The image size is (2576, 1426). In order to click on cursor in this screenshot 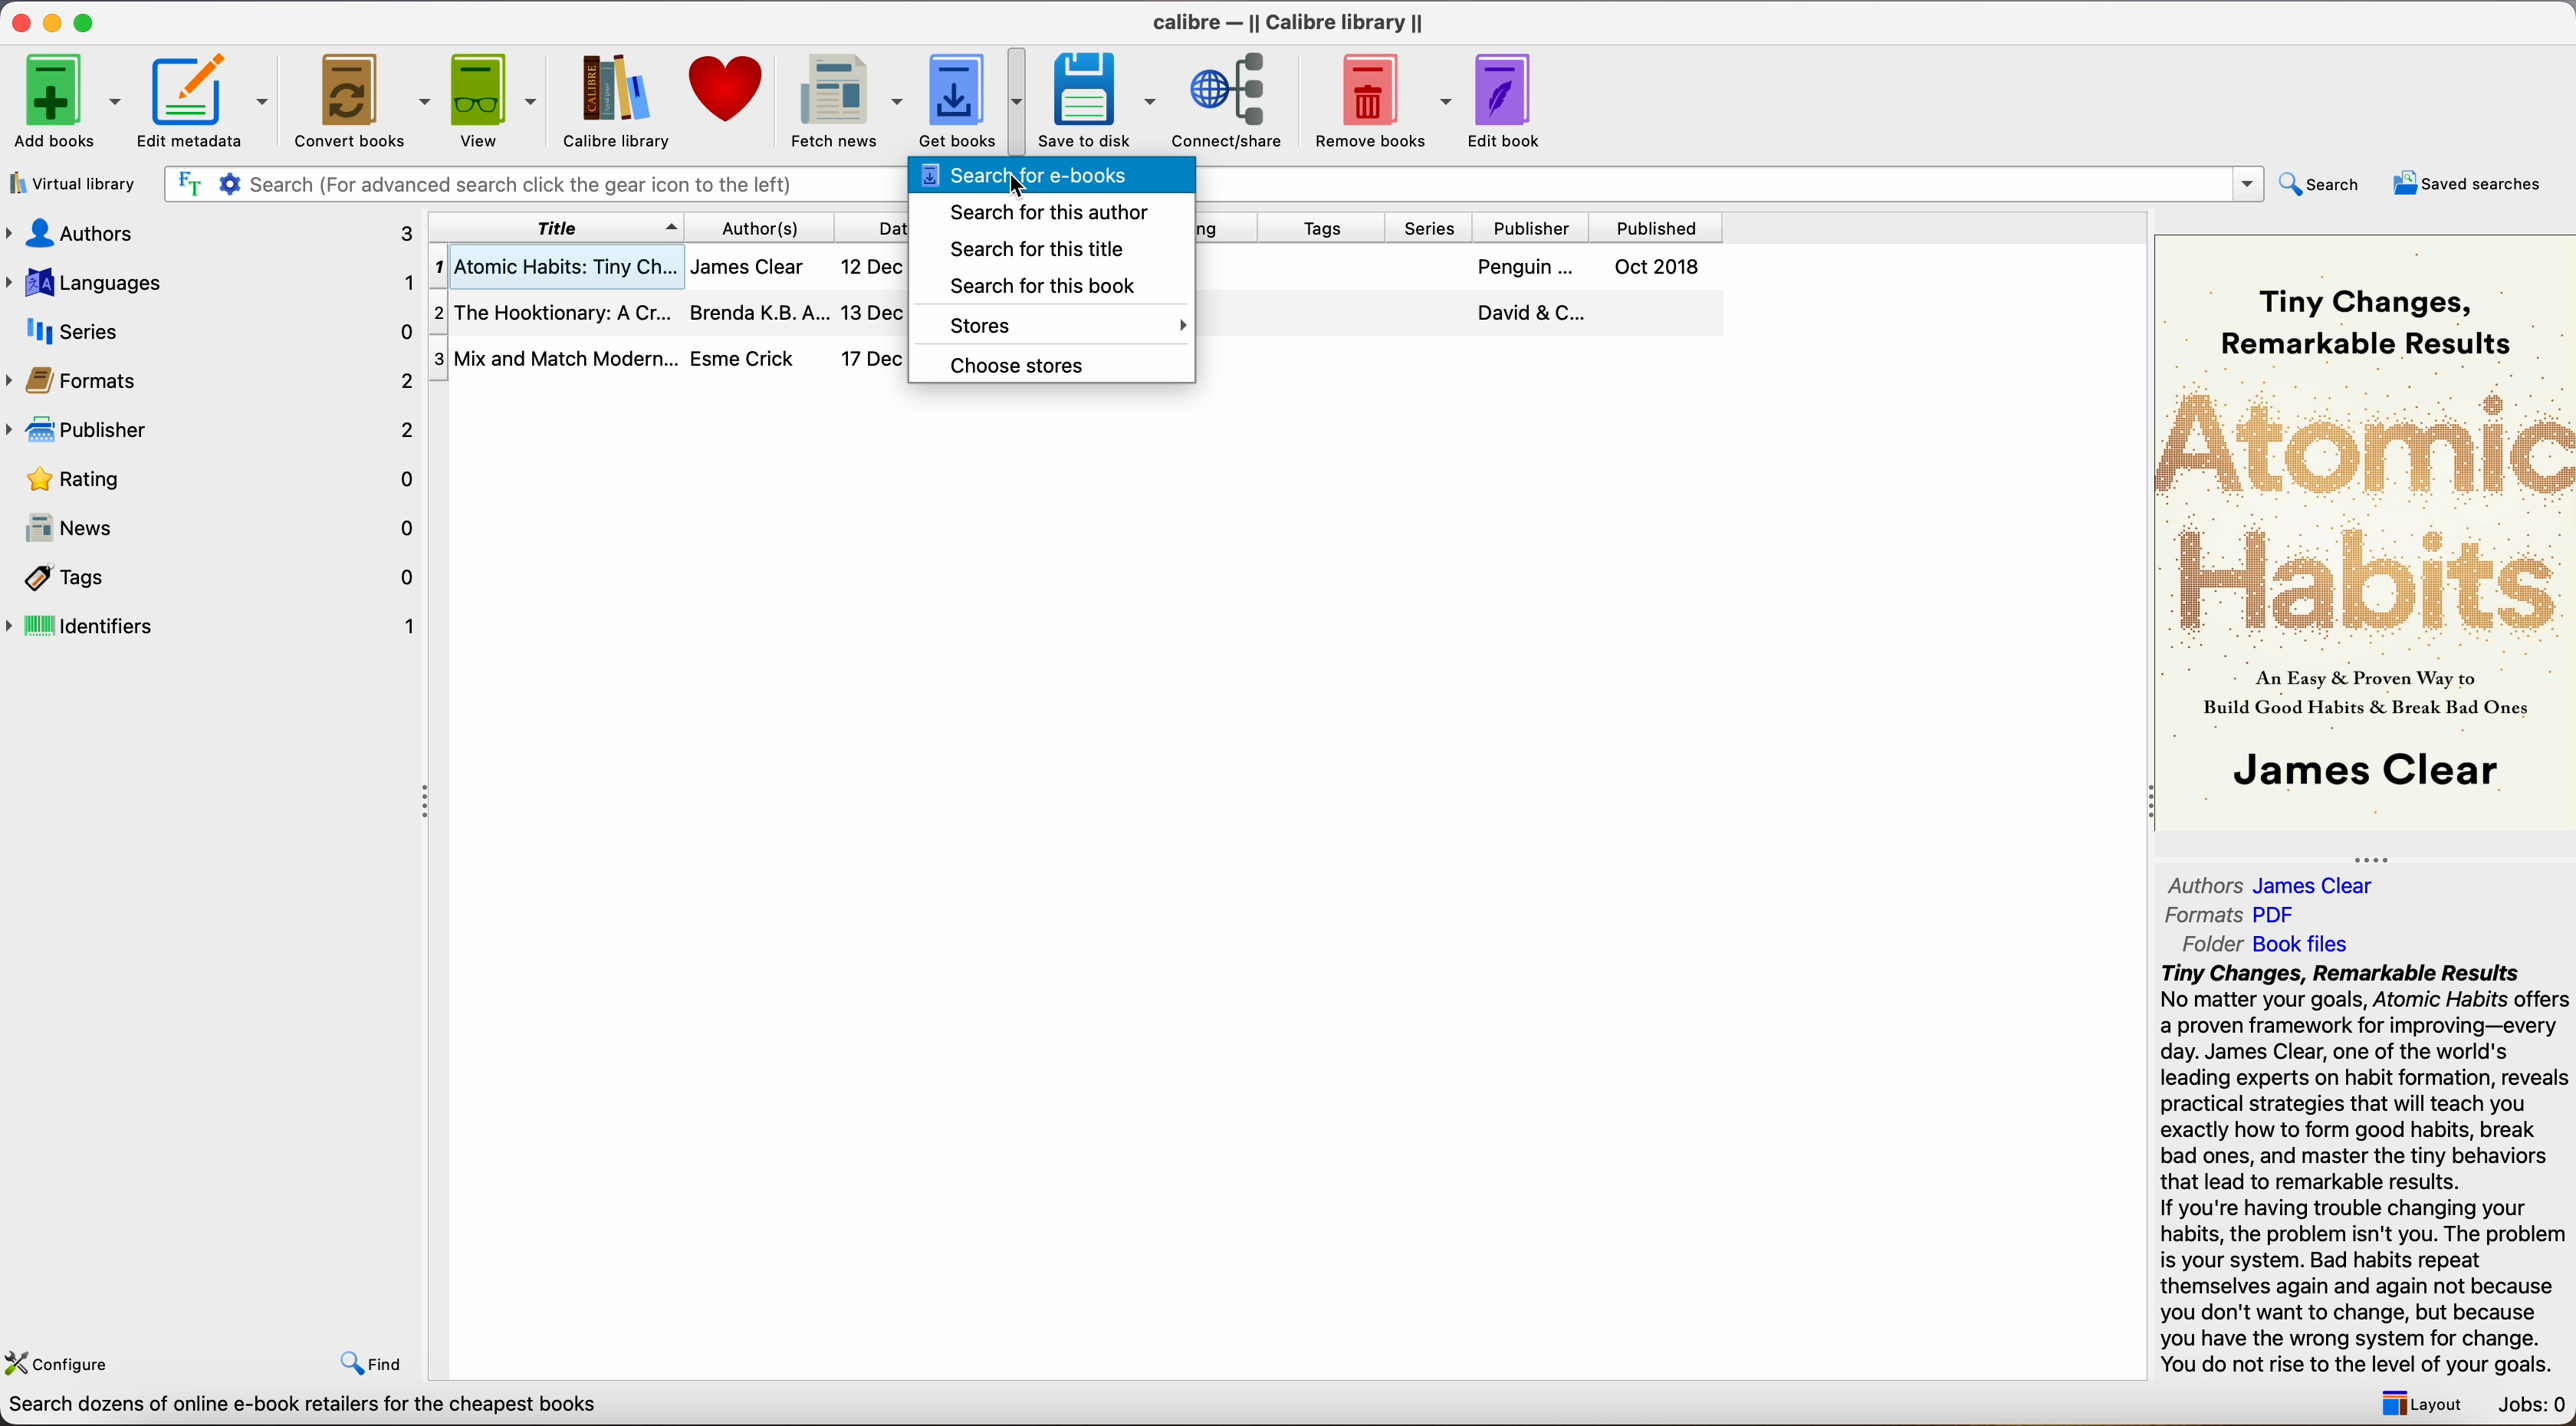, I will do `click(1022, 187)`.